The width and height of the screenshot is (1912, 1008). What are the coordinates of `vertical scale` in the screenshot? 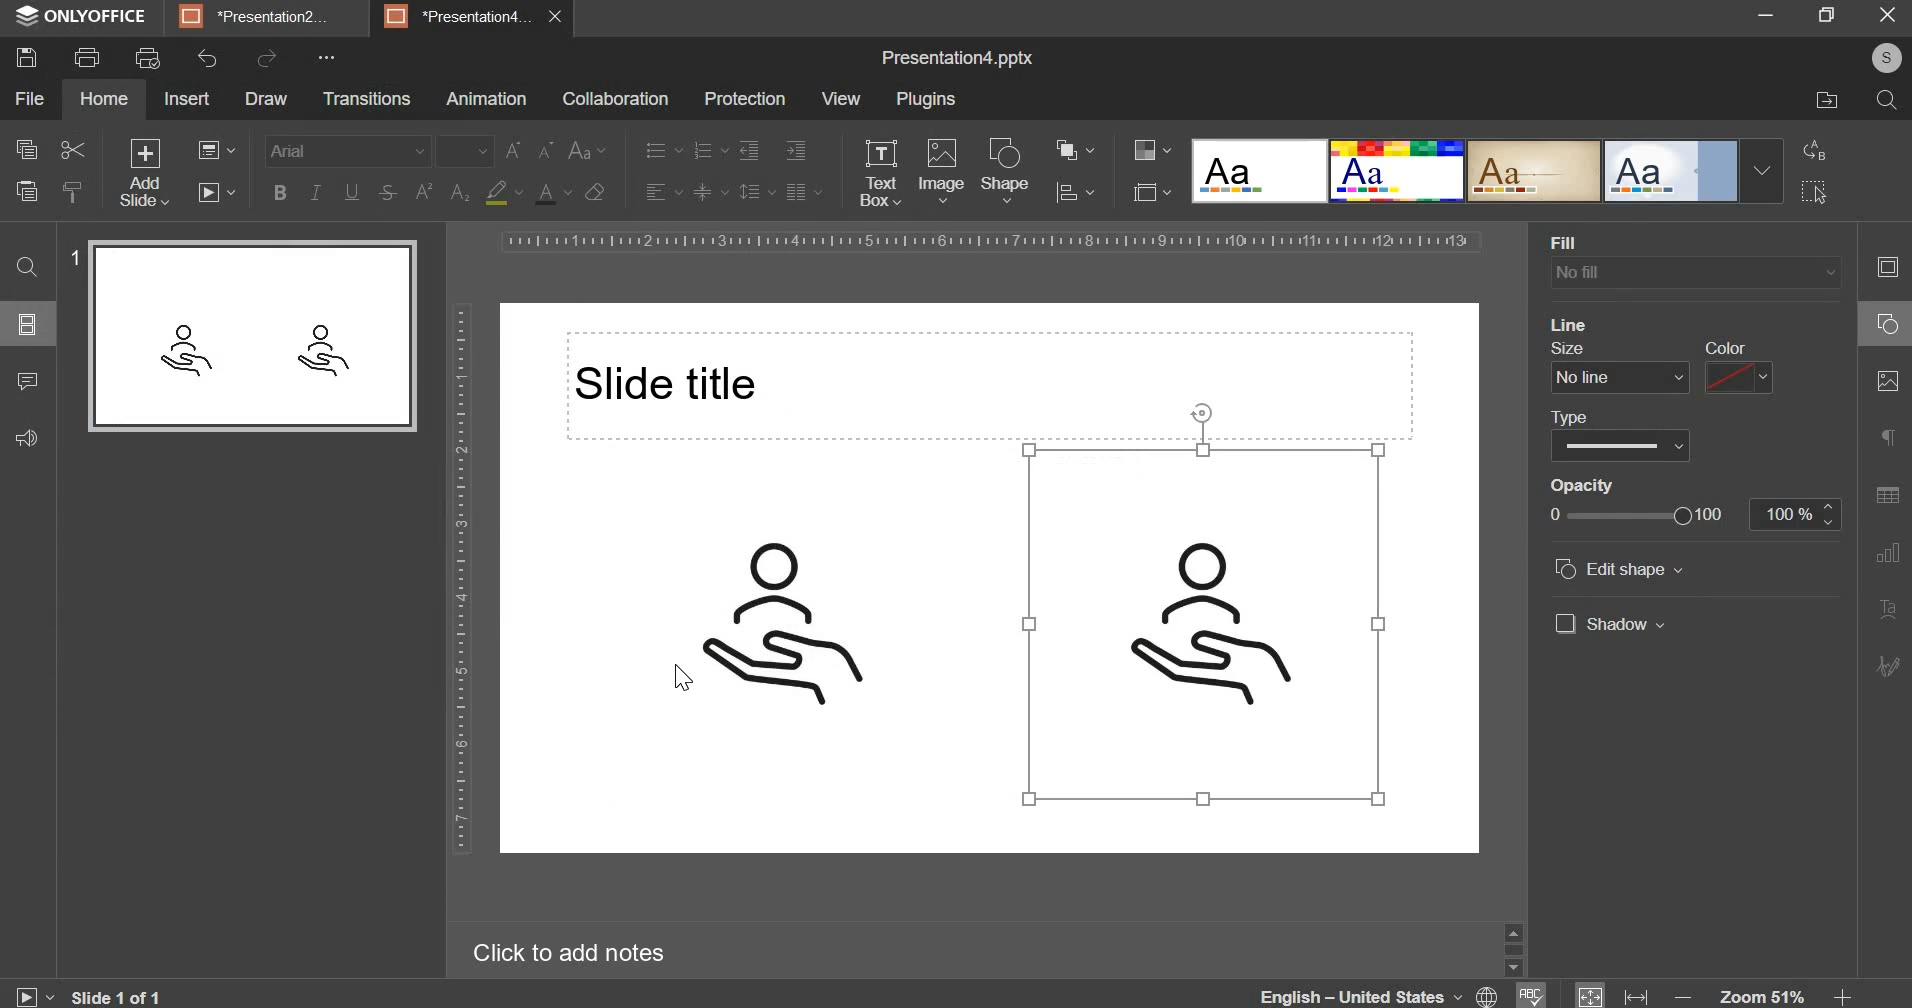 It's located at (459, 582).